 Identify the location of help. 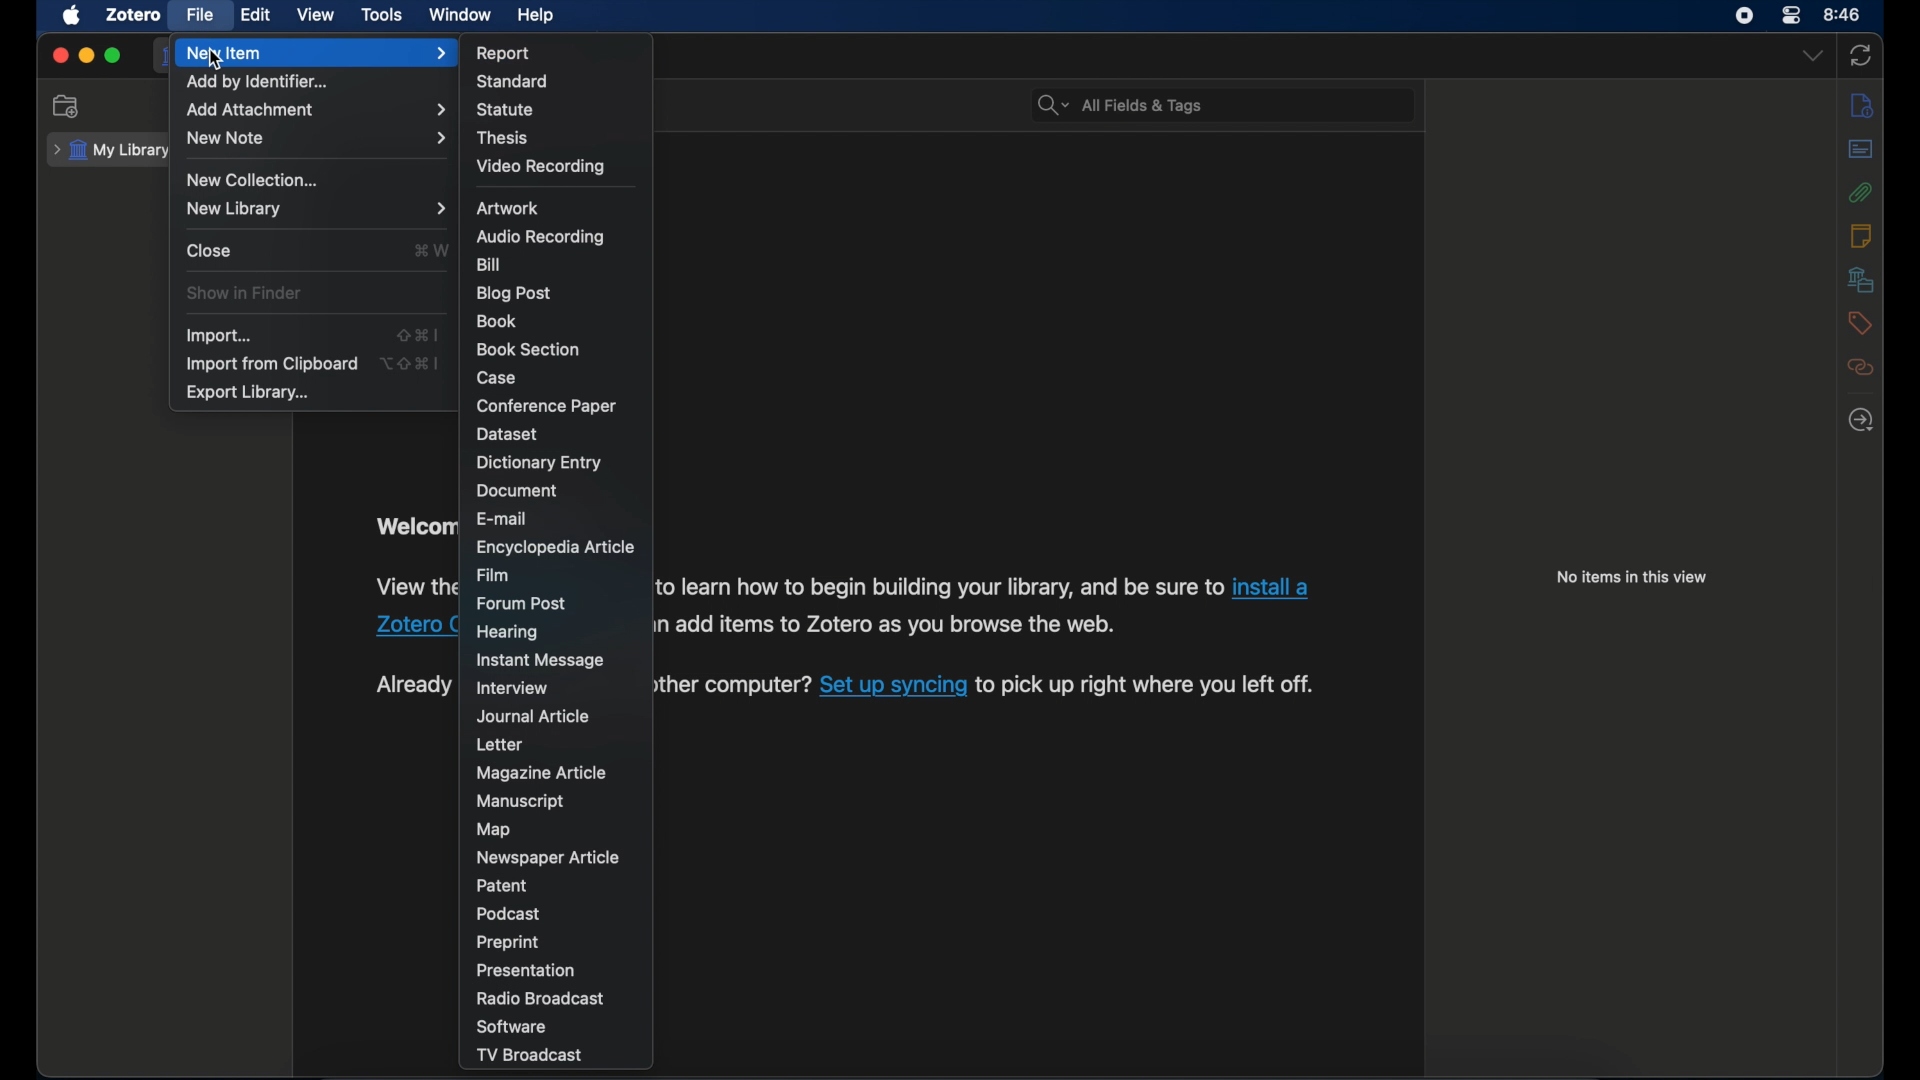
(536, 15).